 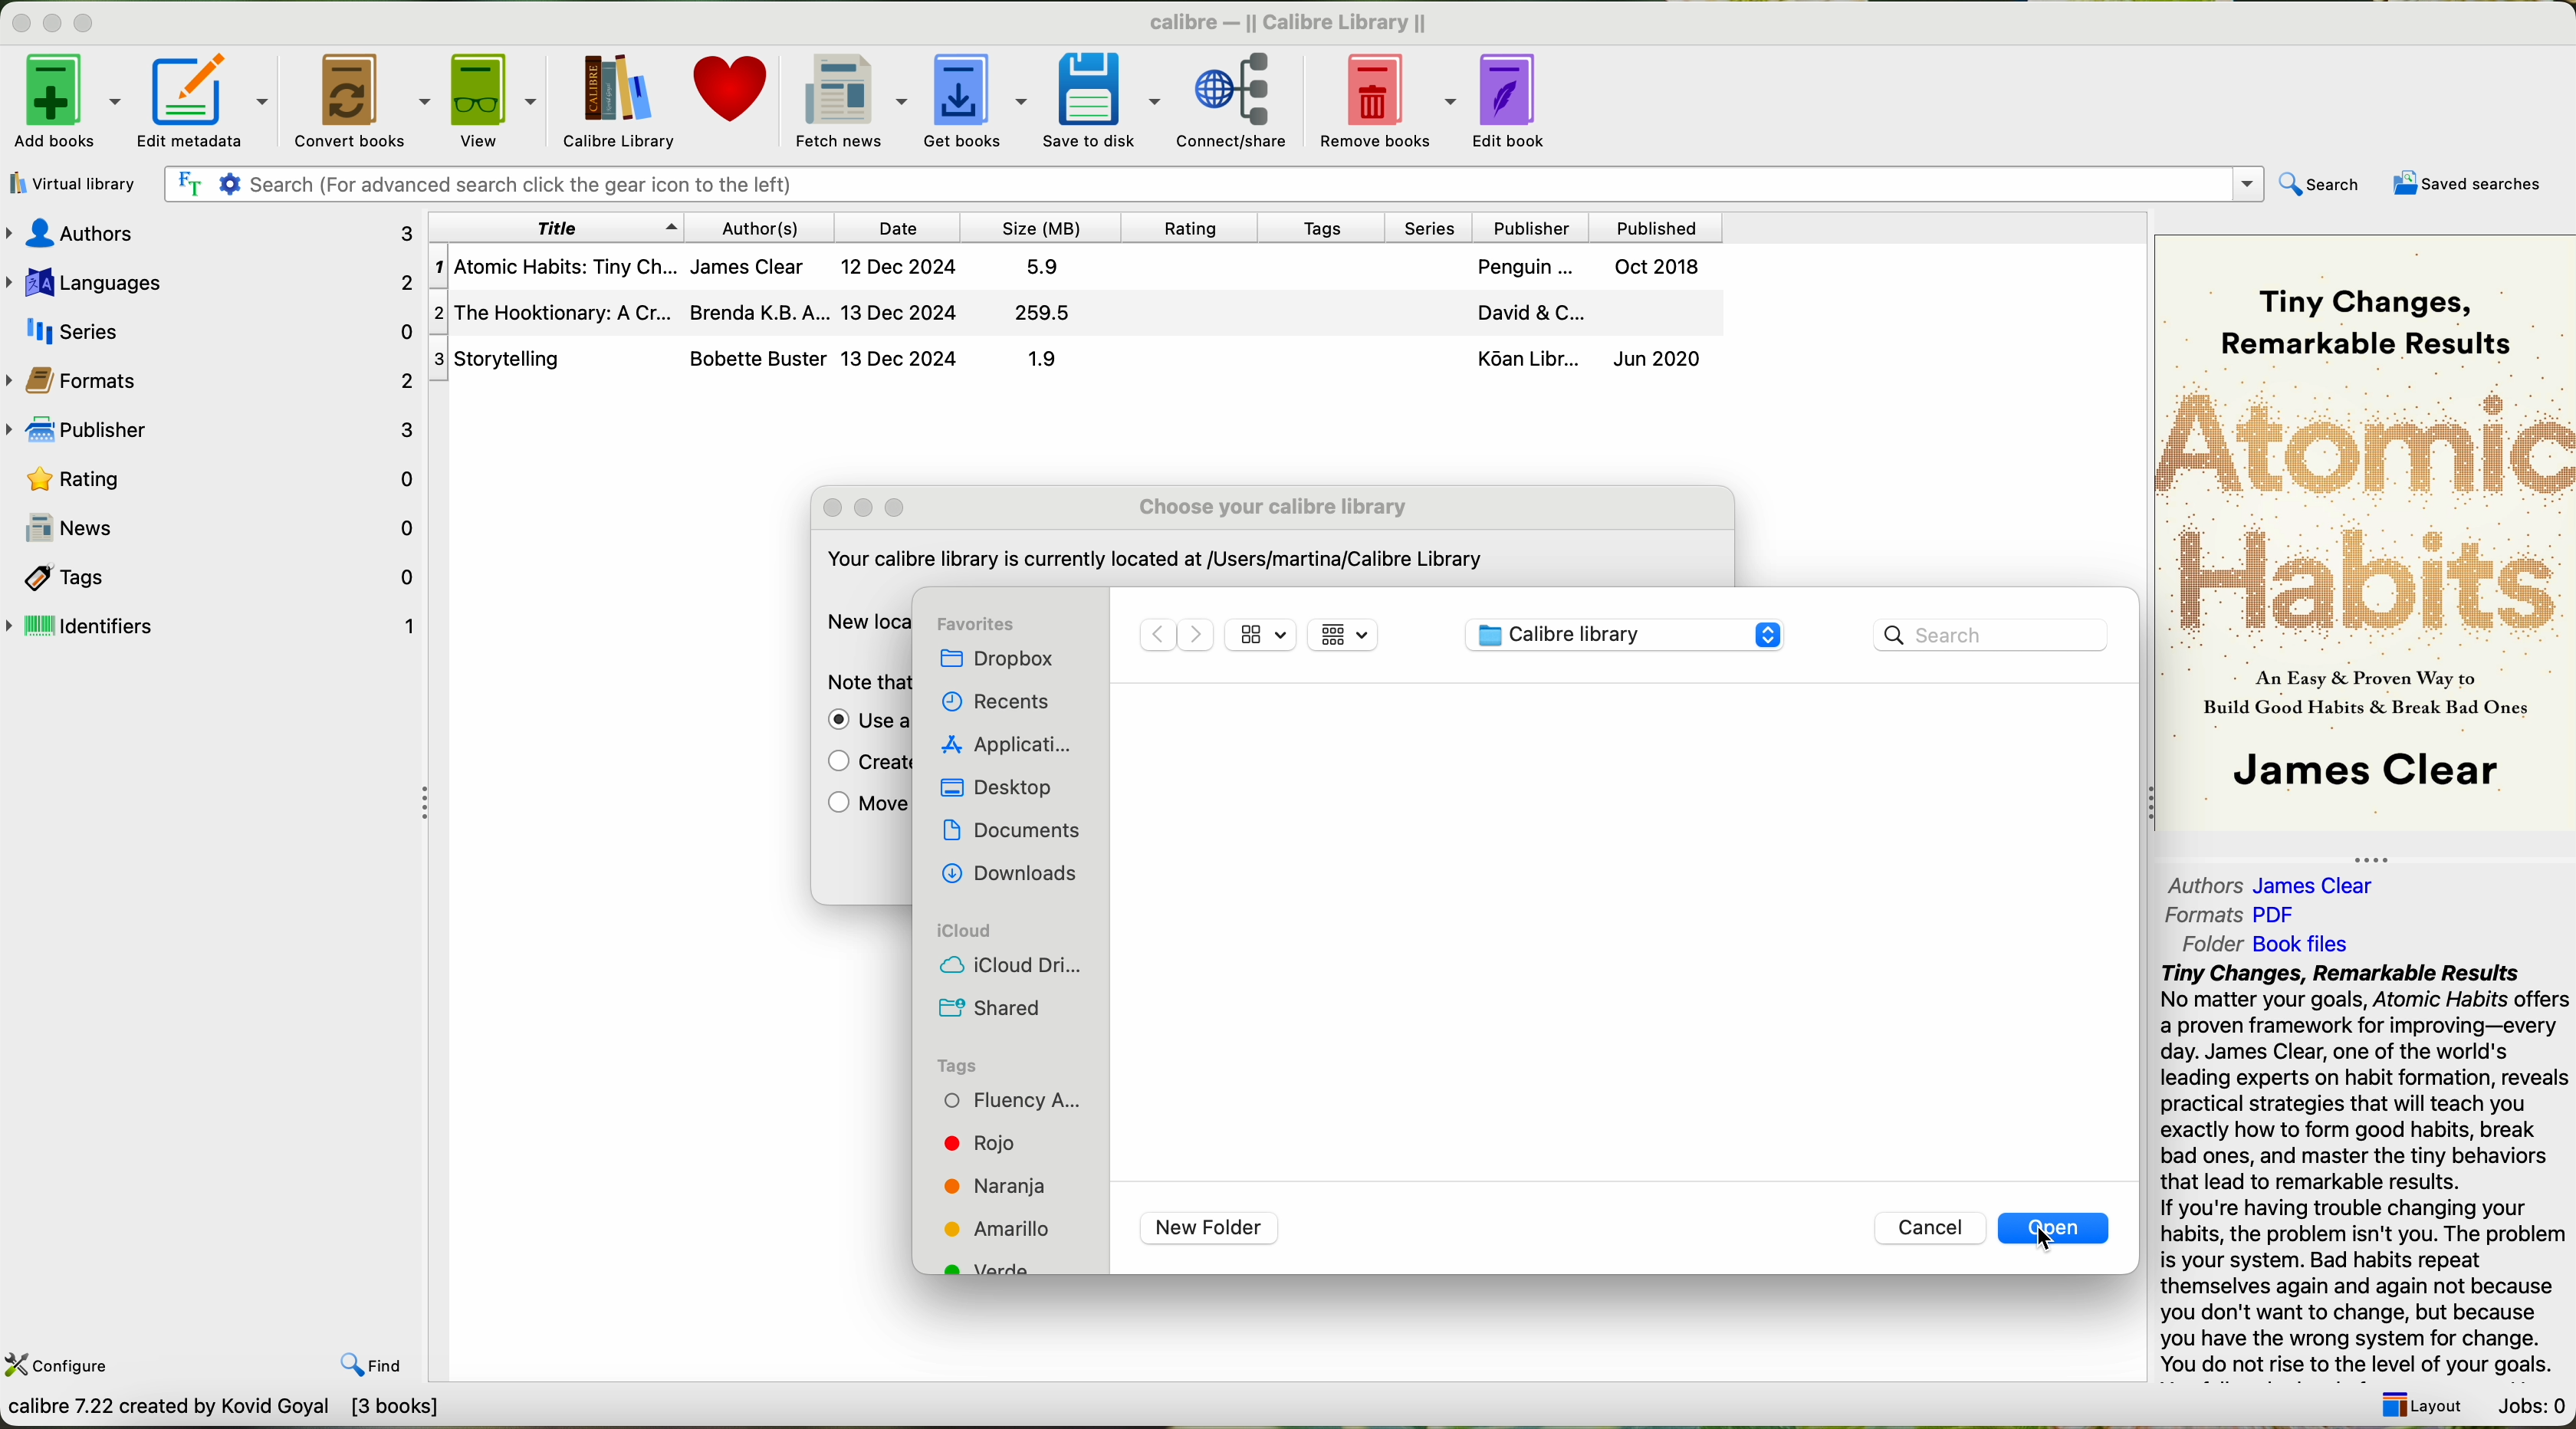 What do you see at coordinates (1629, 636) in the screenshot?
I see `calibre library location` at bounding box center [1629, 636].